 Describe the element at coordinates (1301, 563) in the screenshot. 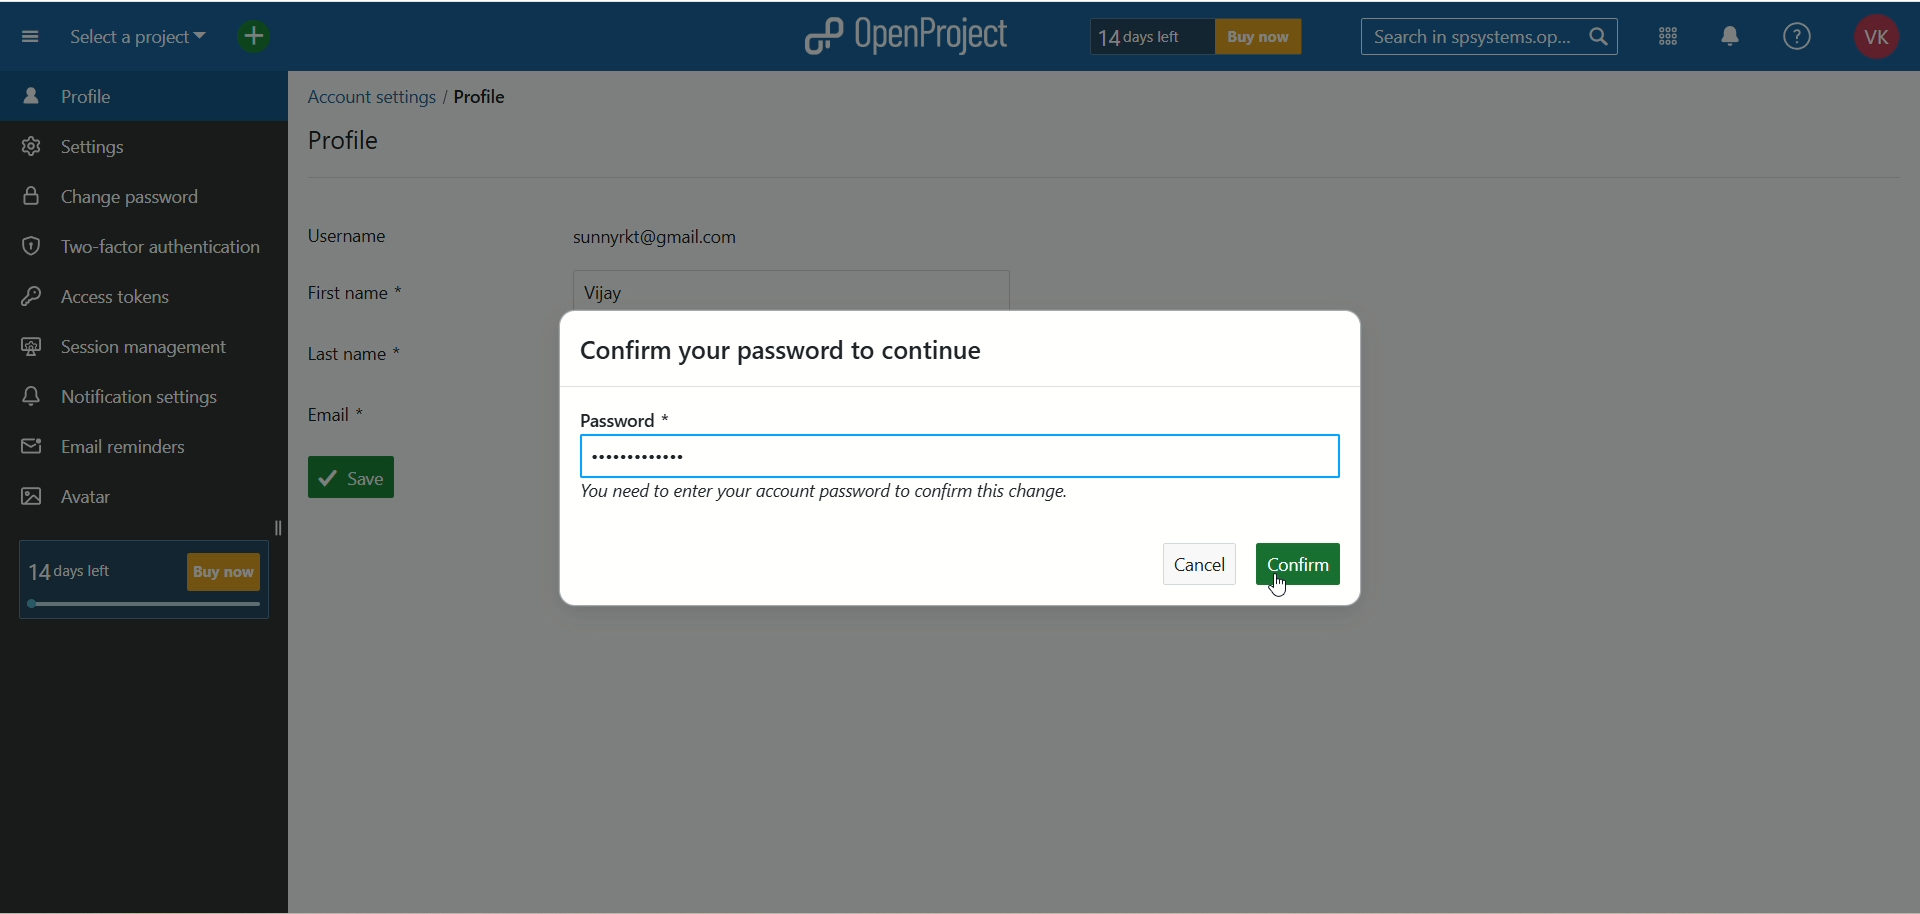

I see `confirm` at that location.